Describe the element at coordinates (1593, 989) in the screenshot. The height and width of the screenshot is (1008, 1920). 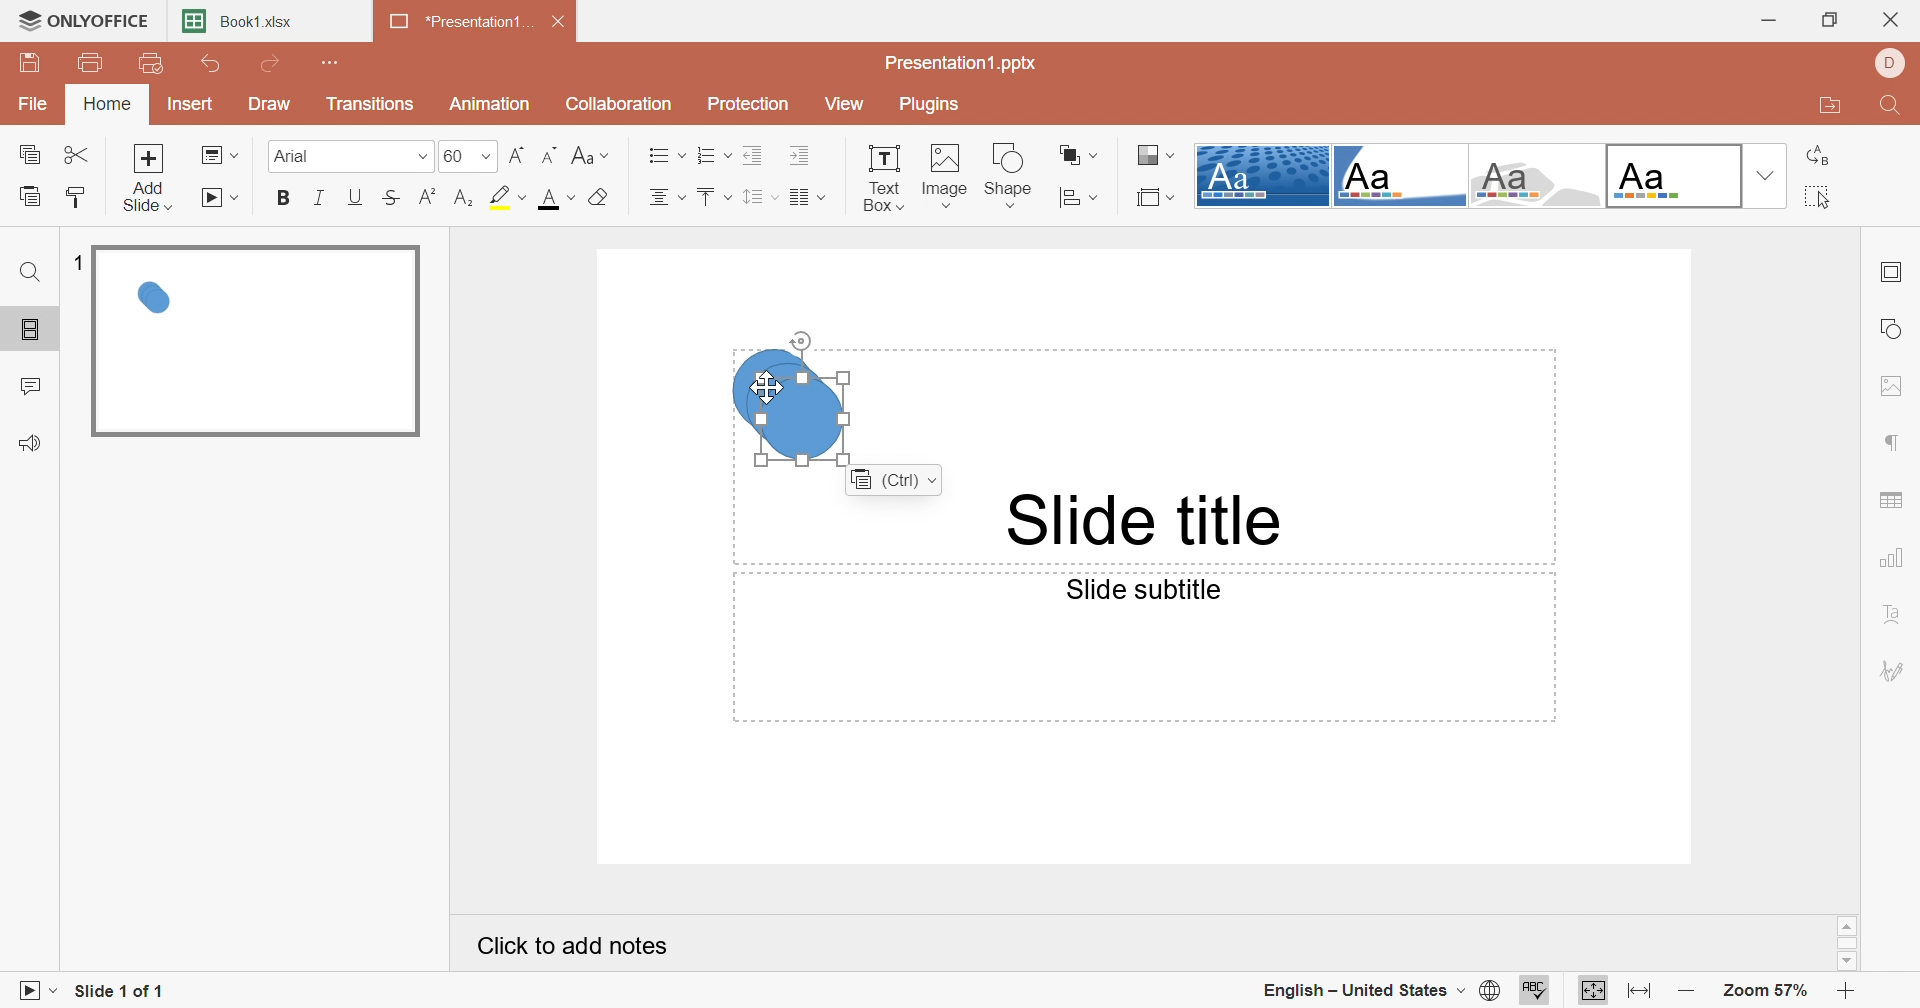
I see `Fit to slide` at that location.